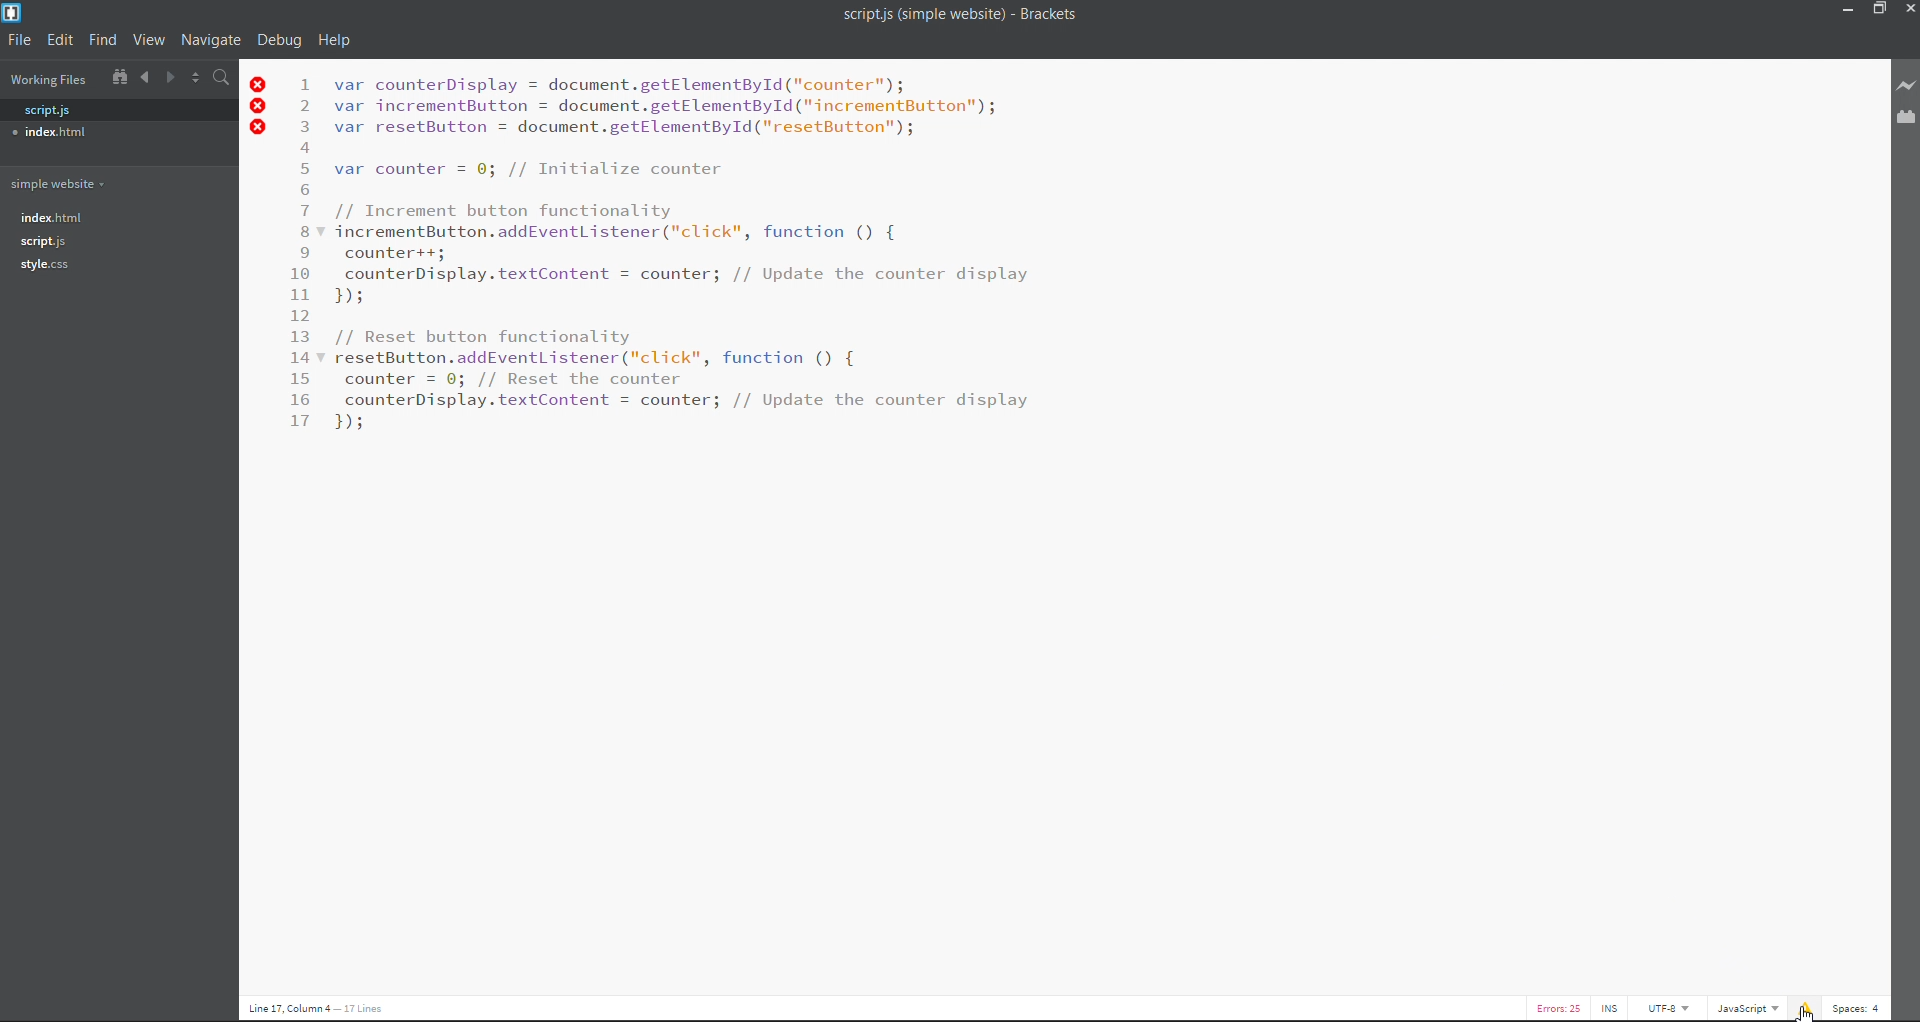 This screenshot has height=1022, width=1920. Describe the element at coordinates (1805, 1013) in the screenshot. I see `cursor ` at that location.